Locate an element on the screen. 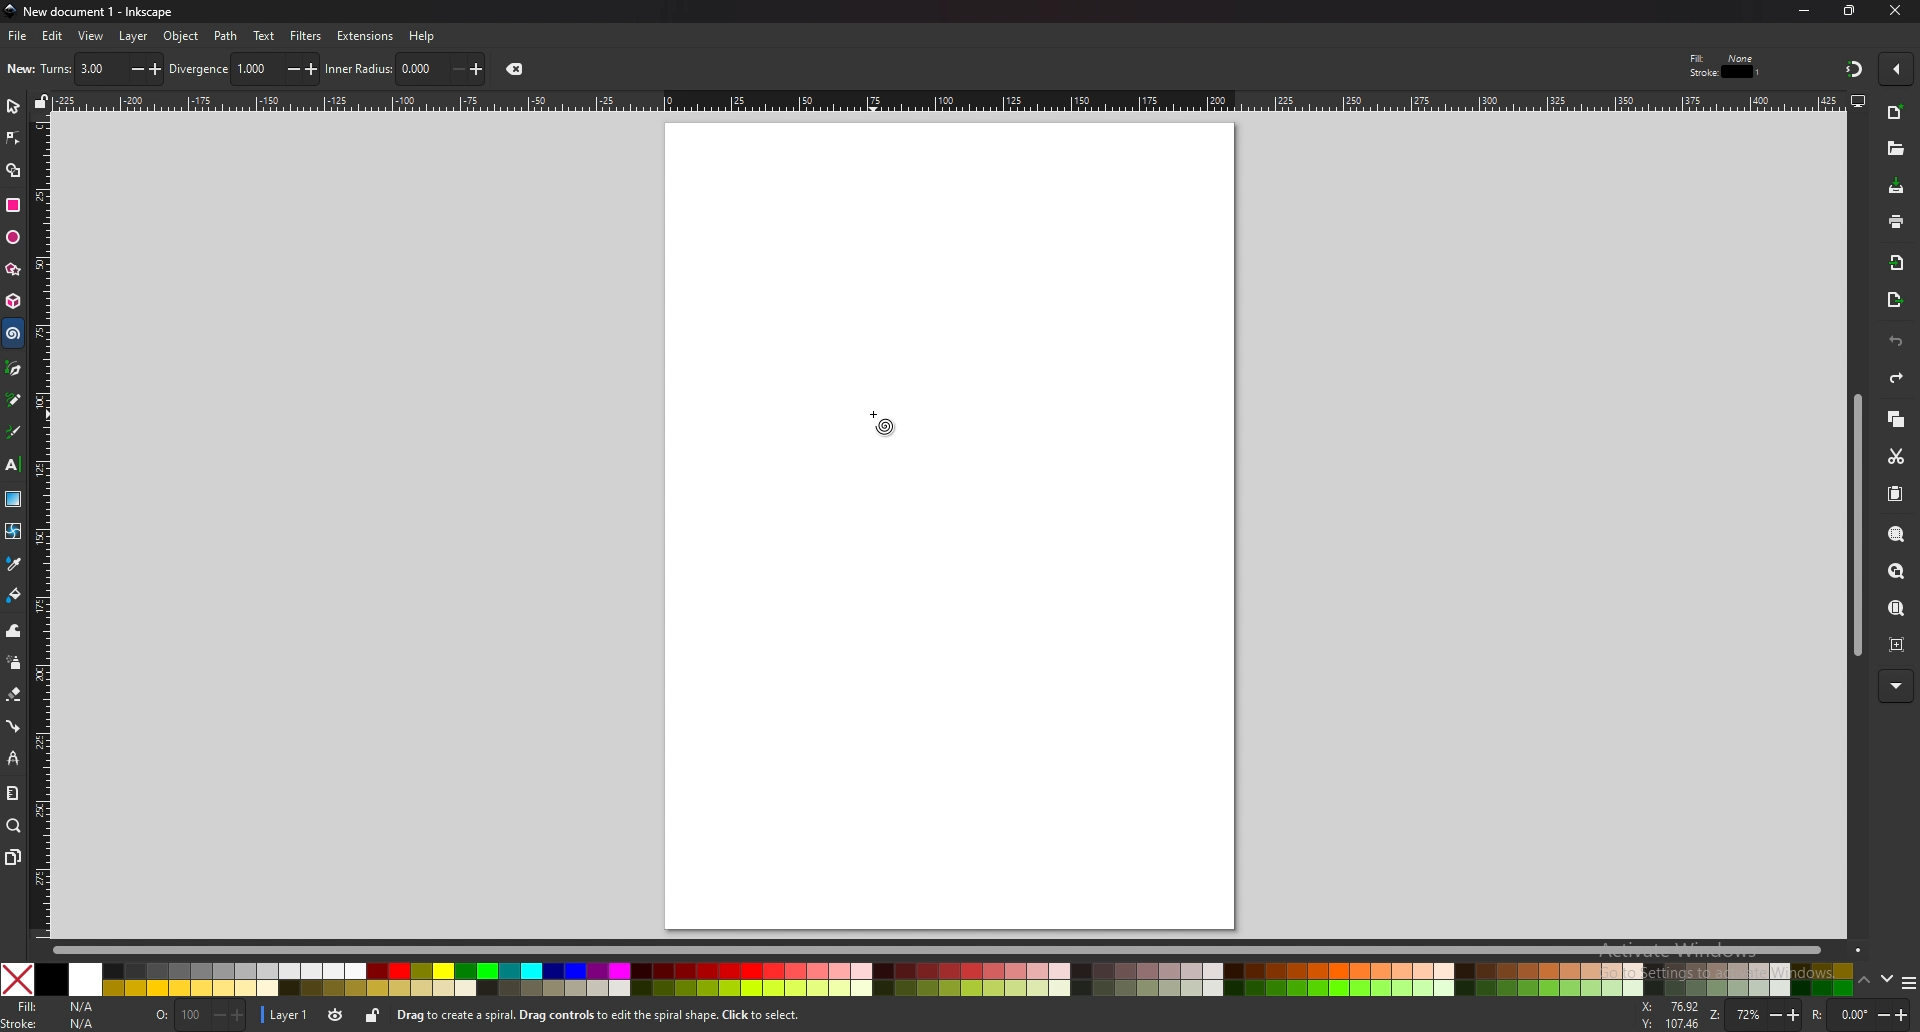 The width and height of the screenshot is (1920, 1032). up is located at coordinates (1863, 978).